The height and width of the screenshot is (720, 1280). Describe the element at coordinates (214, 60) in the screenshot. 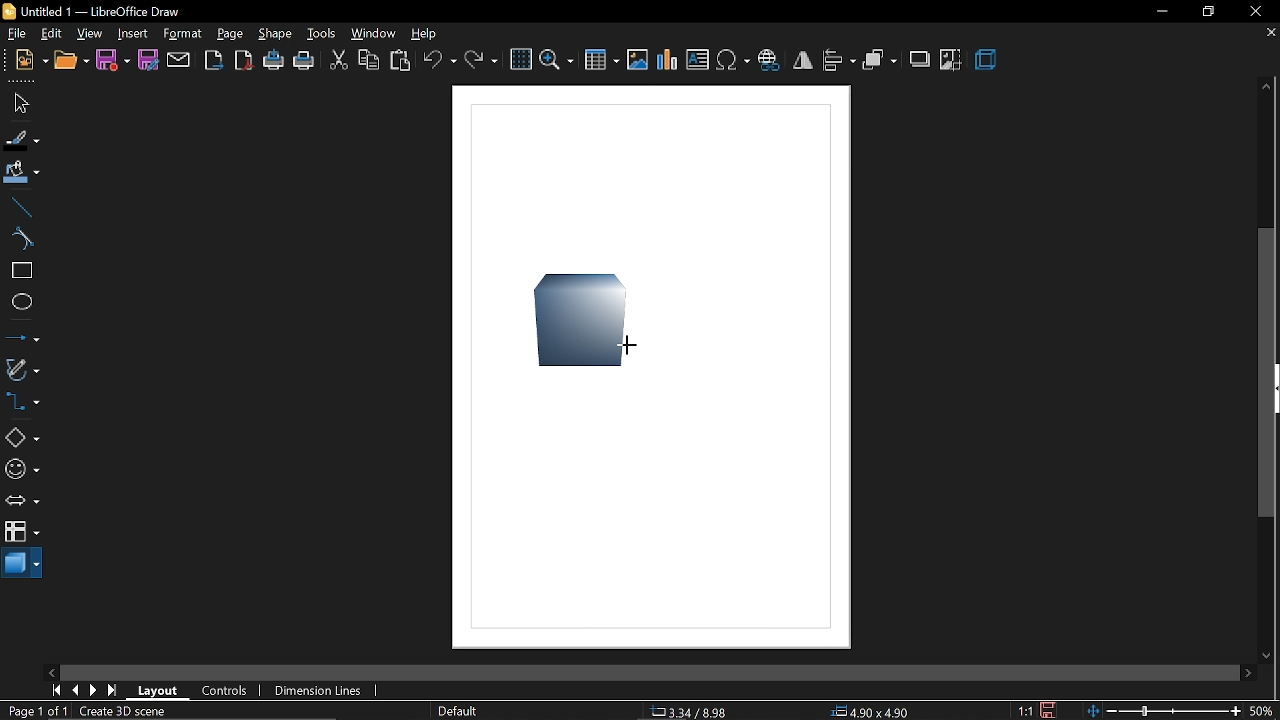

I see `export` at that location.